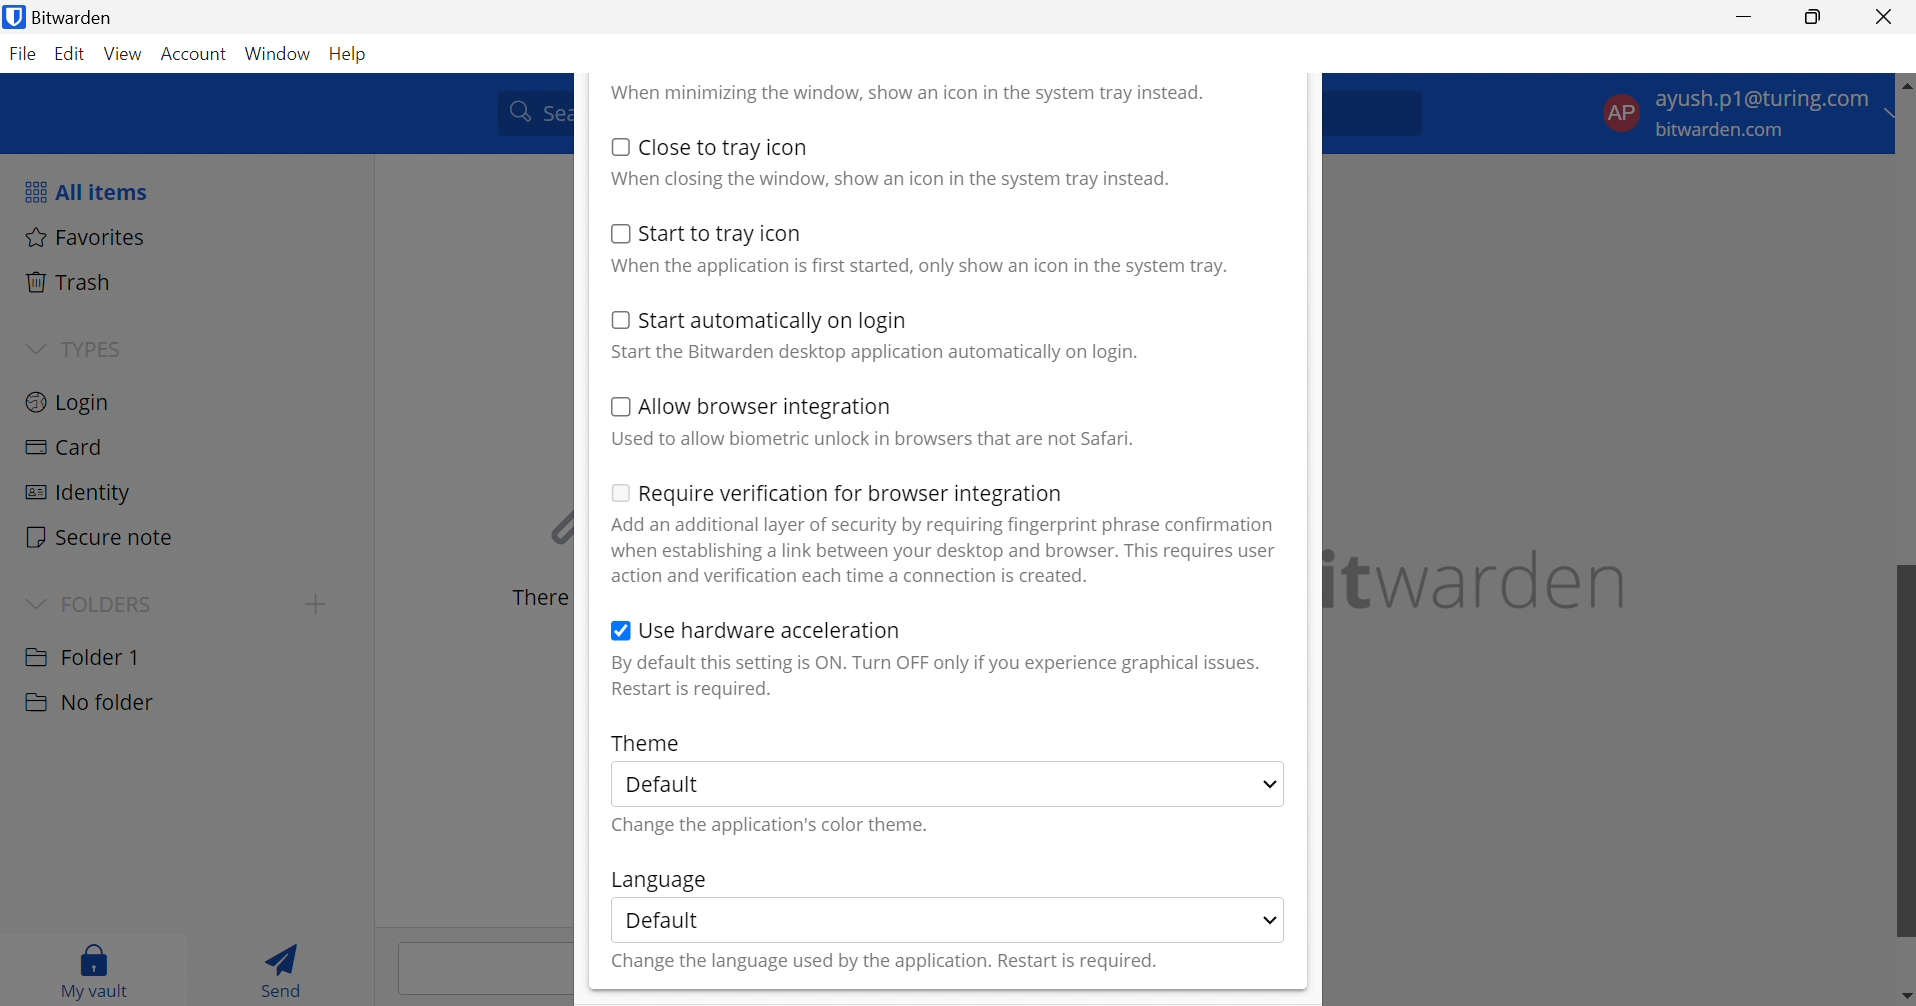  I want to click on Secure note, so click(101, 539).